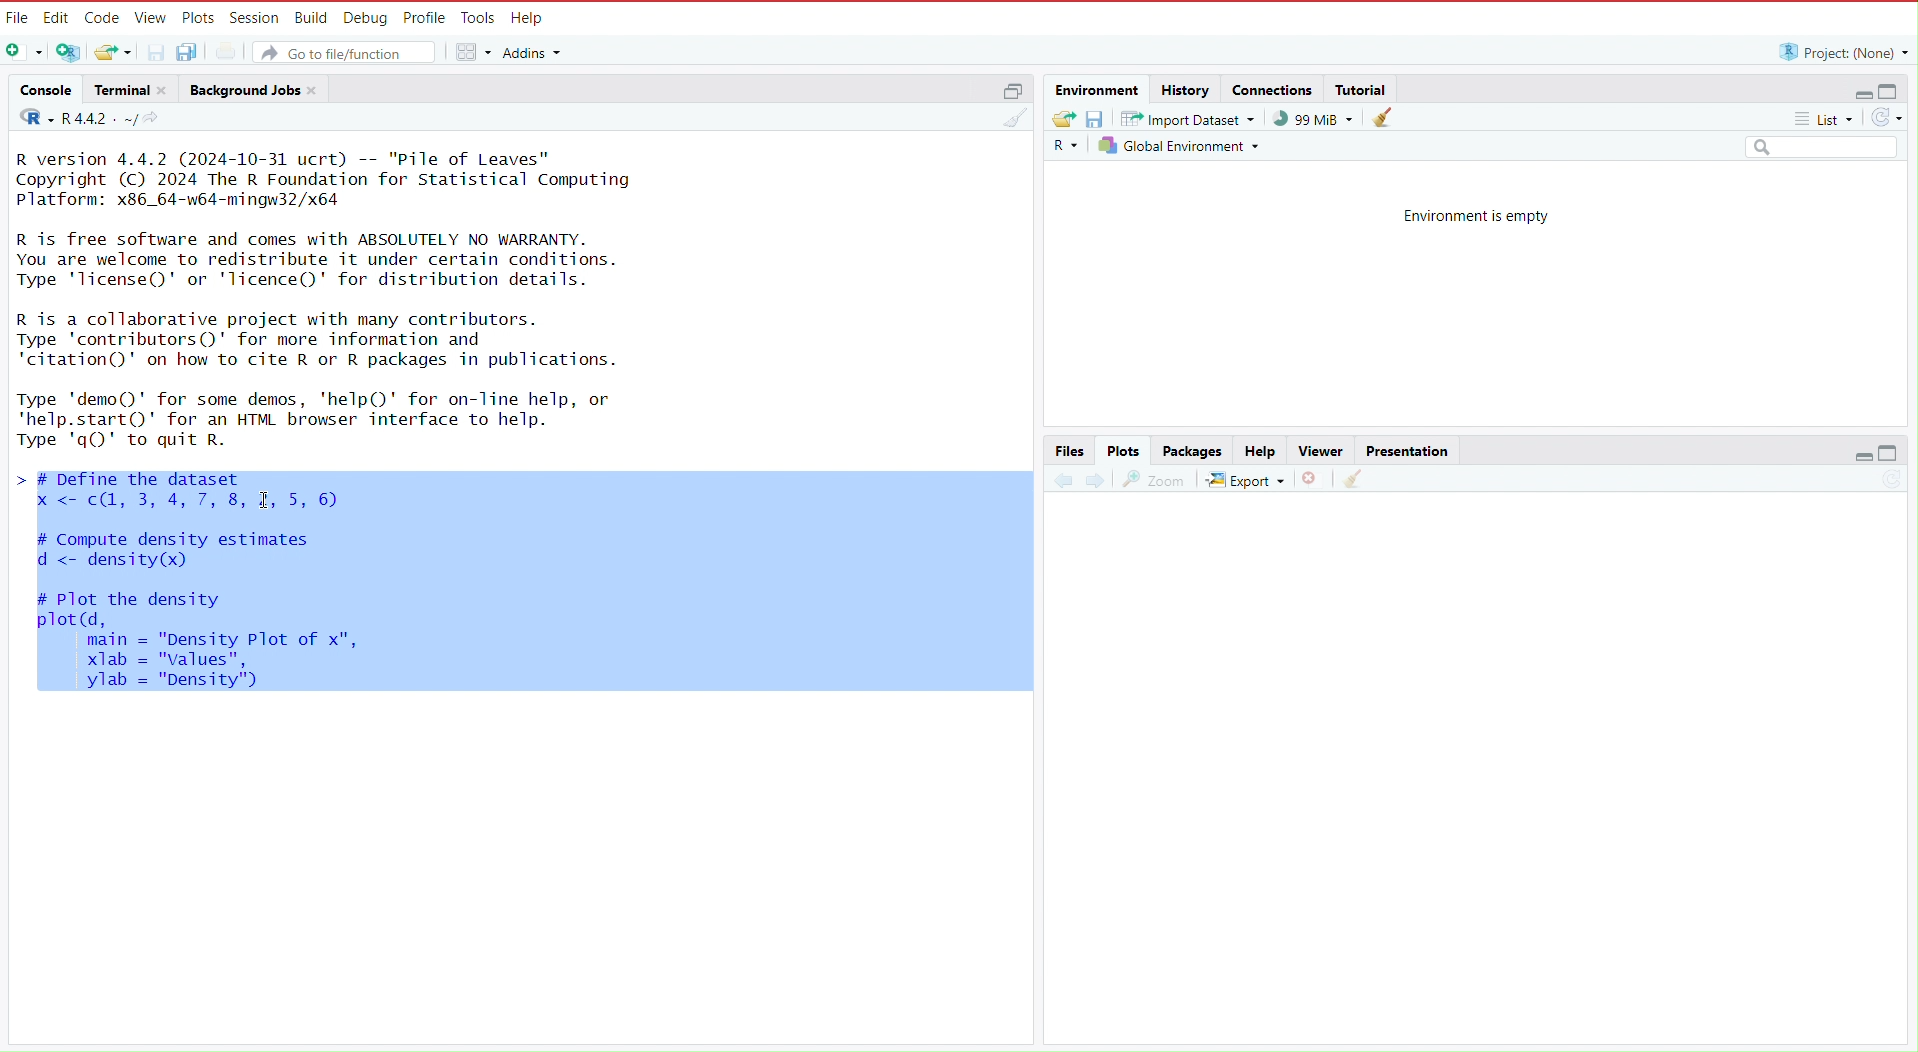 This screenshot has width=1918, height=1052. What do you see at coordinates (1825, 148) in the screenshot?
I see `search field` at bounding box center [1825, 148].